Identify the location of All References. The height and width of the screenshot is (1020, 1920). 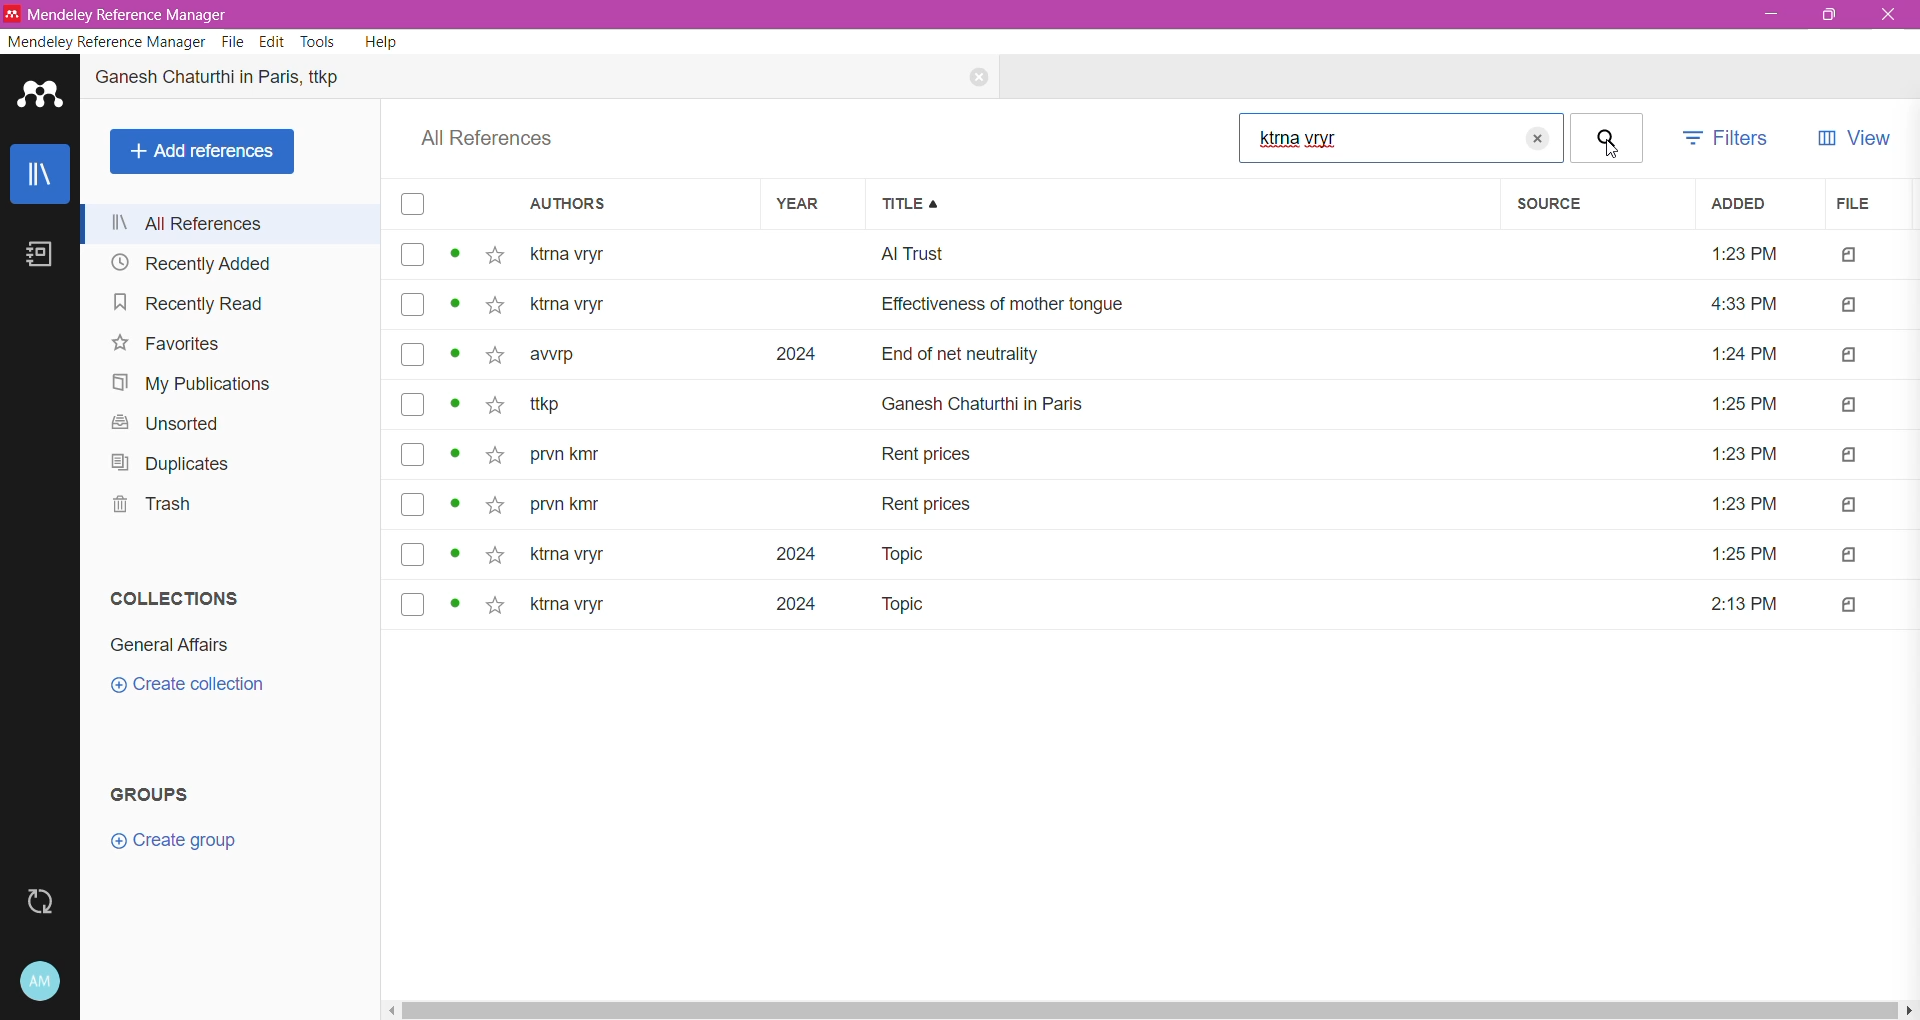
(496, 139).